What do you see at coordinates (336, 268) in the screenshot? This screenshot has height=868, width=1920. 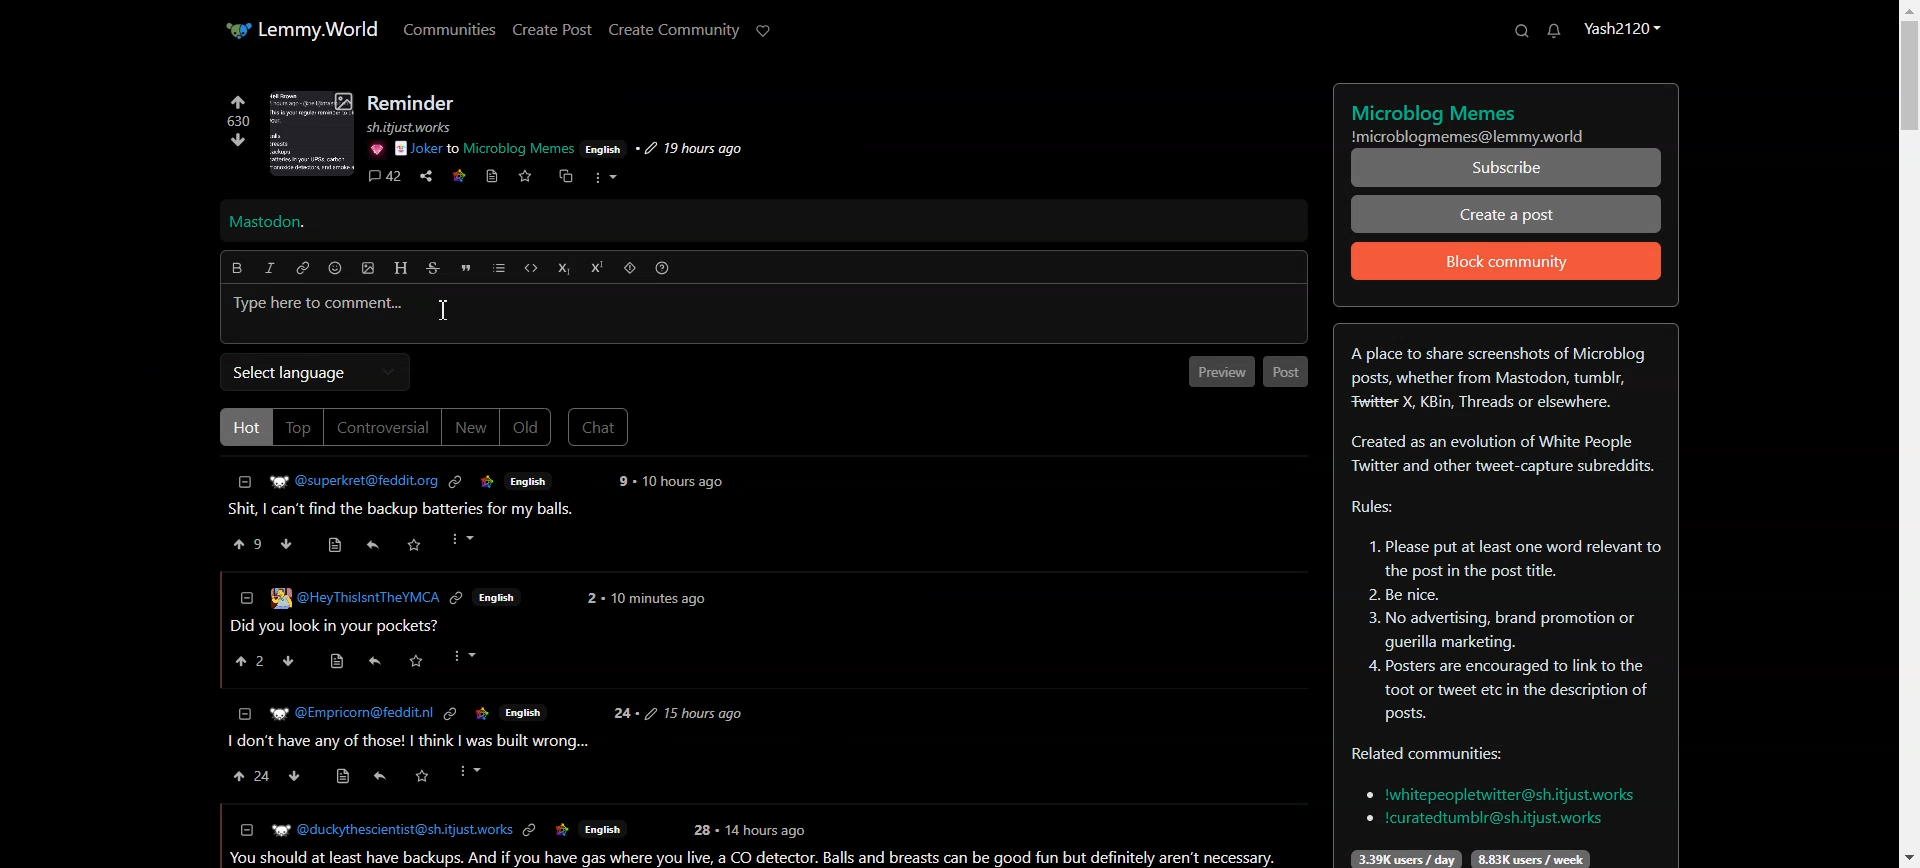 I see `Emoji` at bounding box center [336, 268].